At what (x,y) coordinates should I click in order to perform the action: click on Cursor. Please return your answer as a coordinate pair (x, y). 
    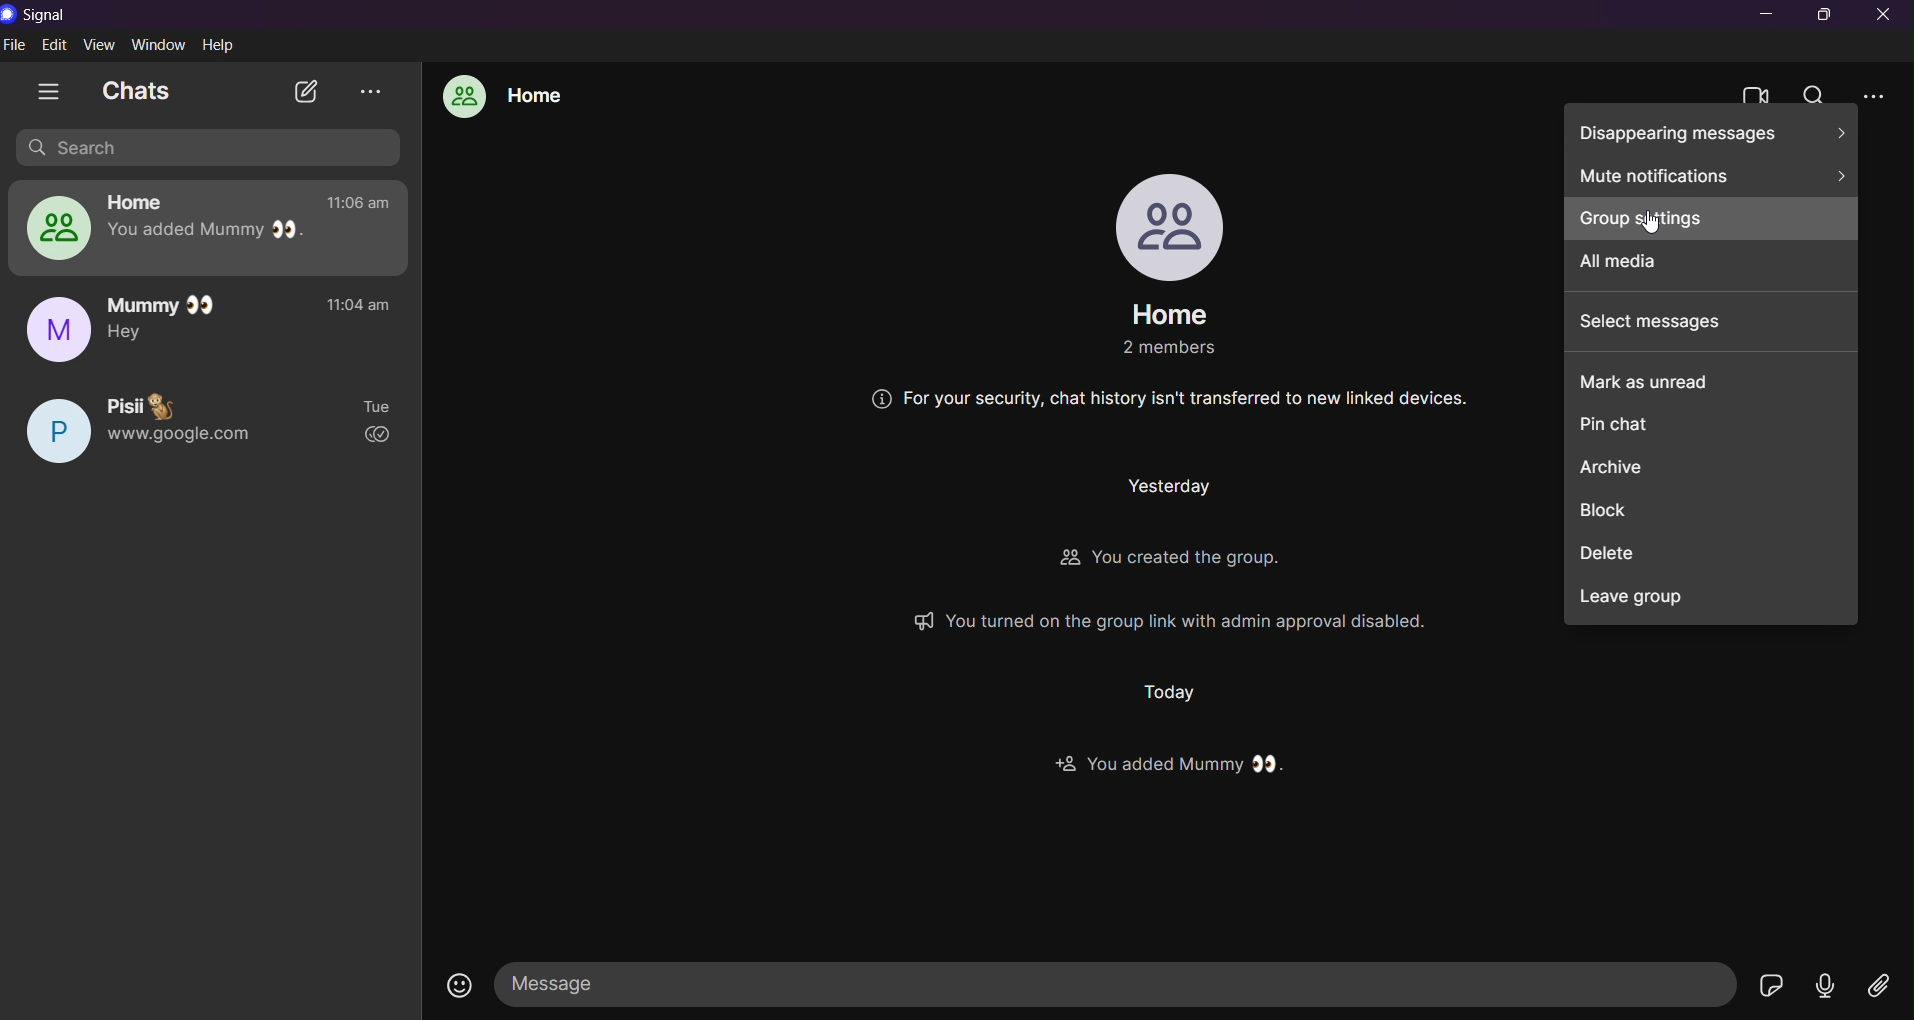
    Looking at the image, I should click on (1650, 222).